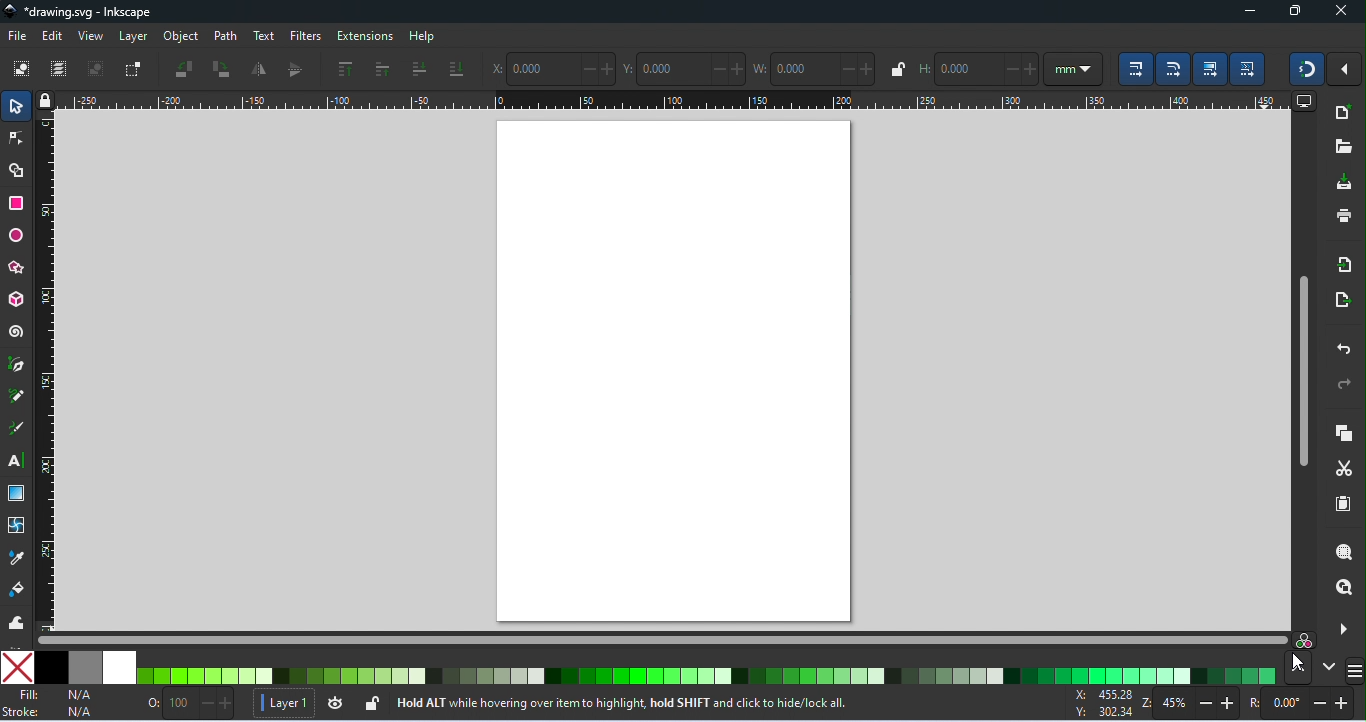 The height and width of the screenshot is (722, 1366). What do you see at coordinates (1212, 69) in the screenshot?
I see `move gradients` at bounding box center [1212, 69].